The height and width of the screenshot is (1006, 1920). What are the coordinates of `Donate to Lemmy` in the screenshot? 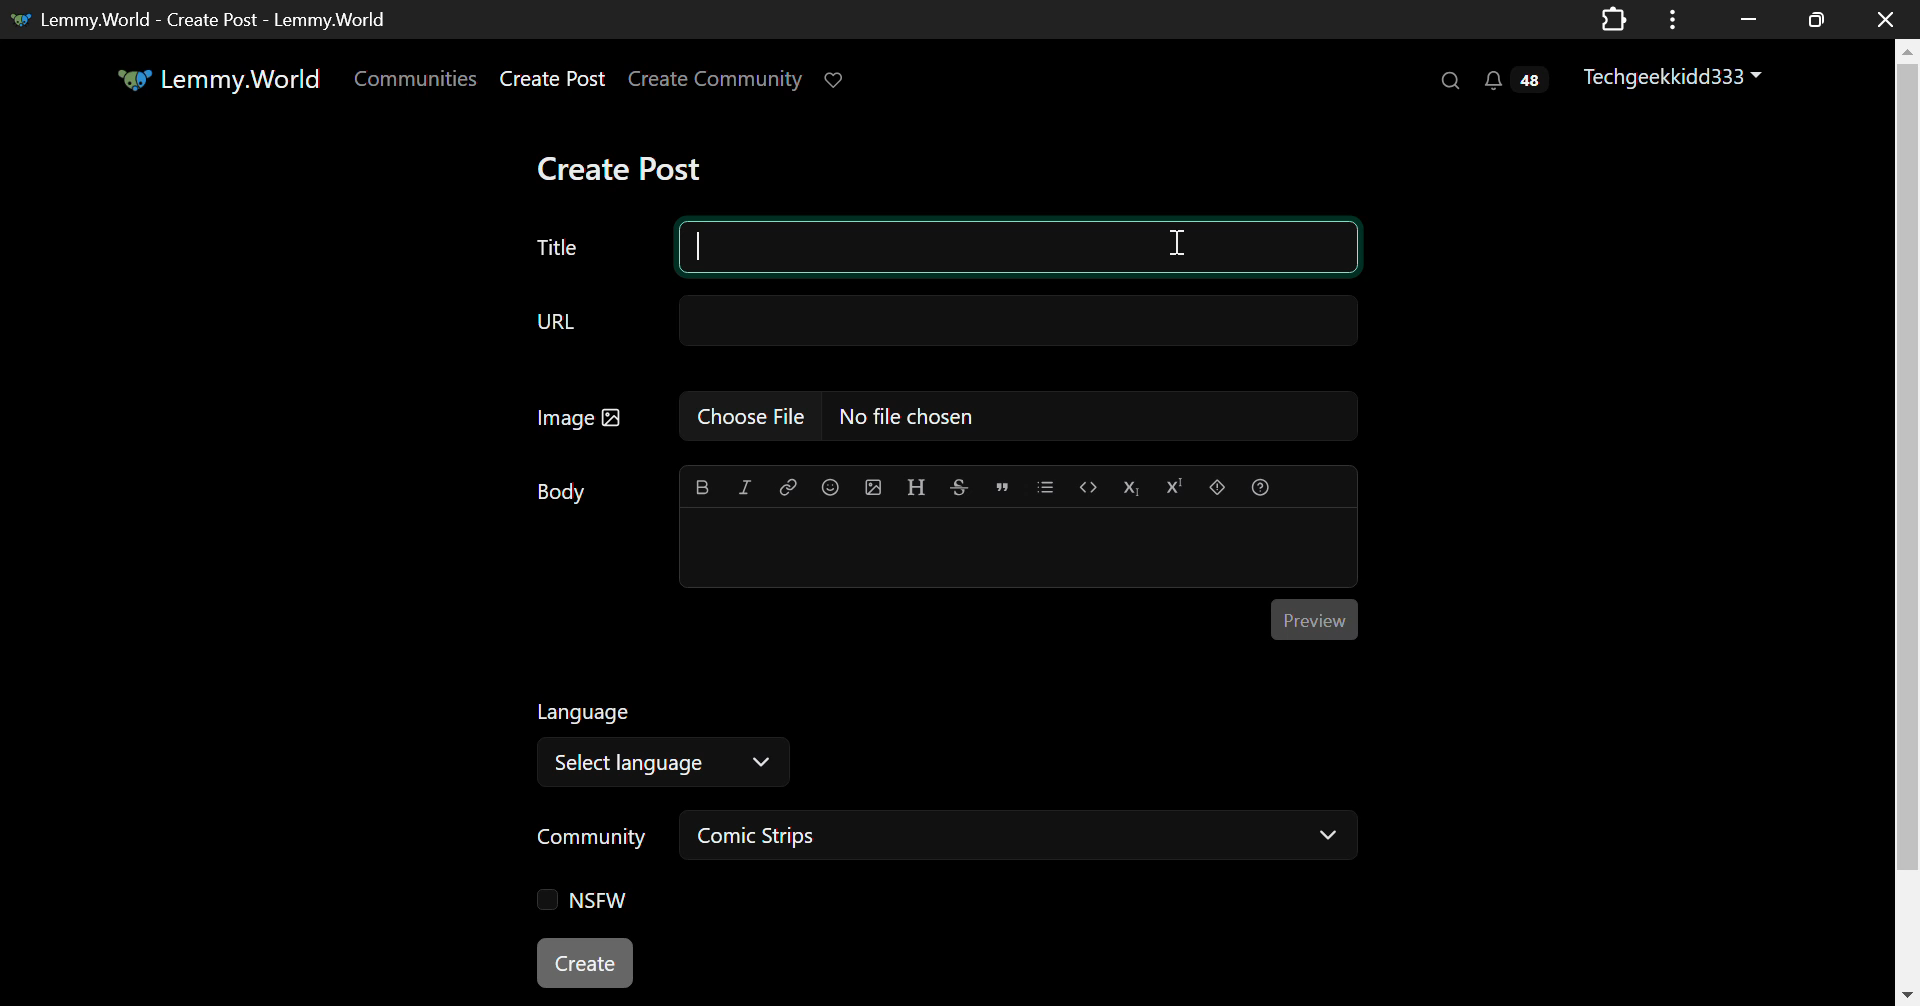 It's located at (835, 80).